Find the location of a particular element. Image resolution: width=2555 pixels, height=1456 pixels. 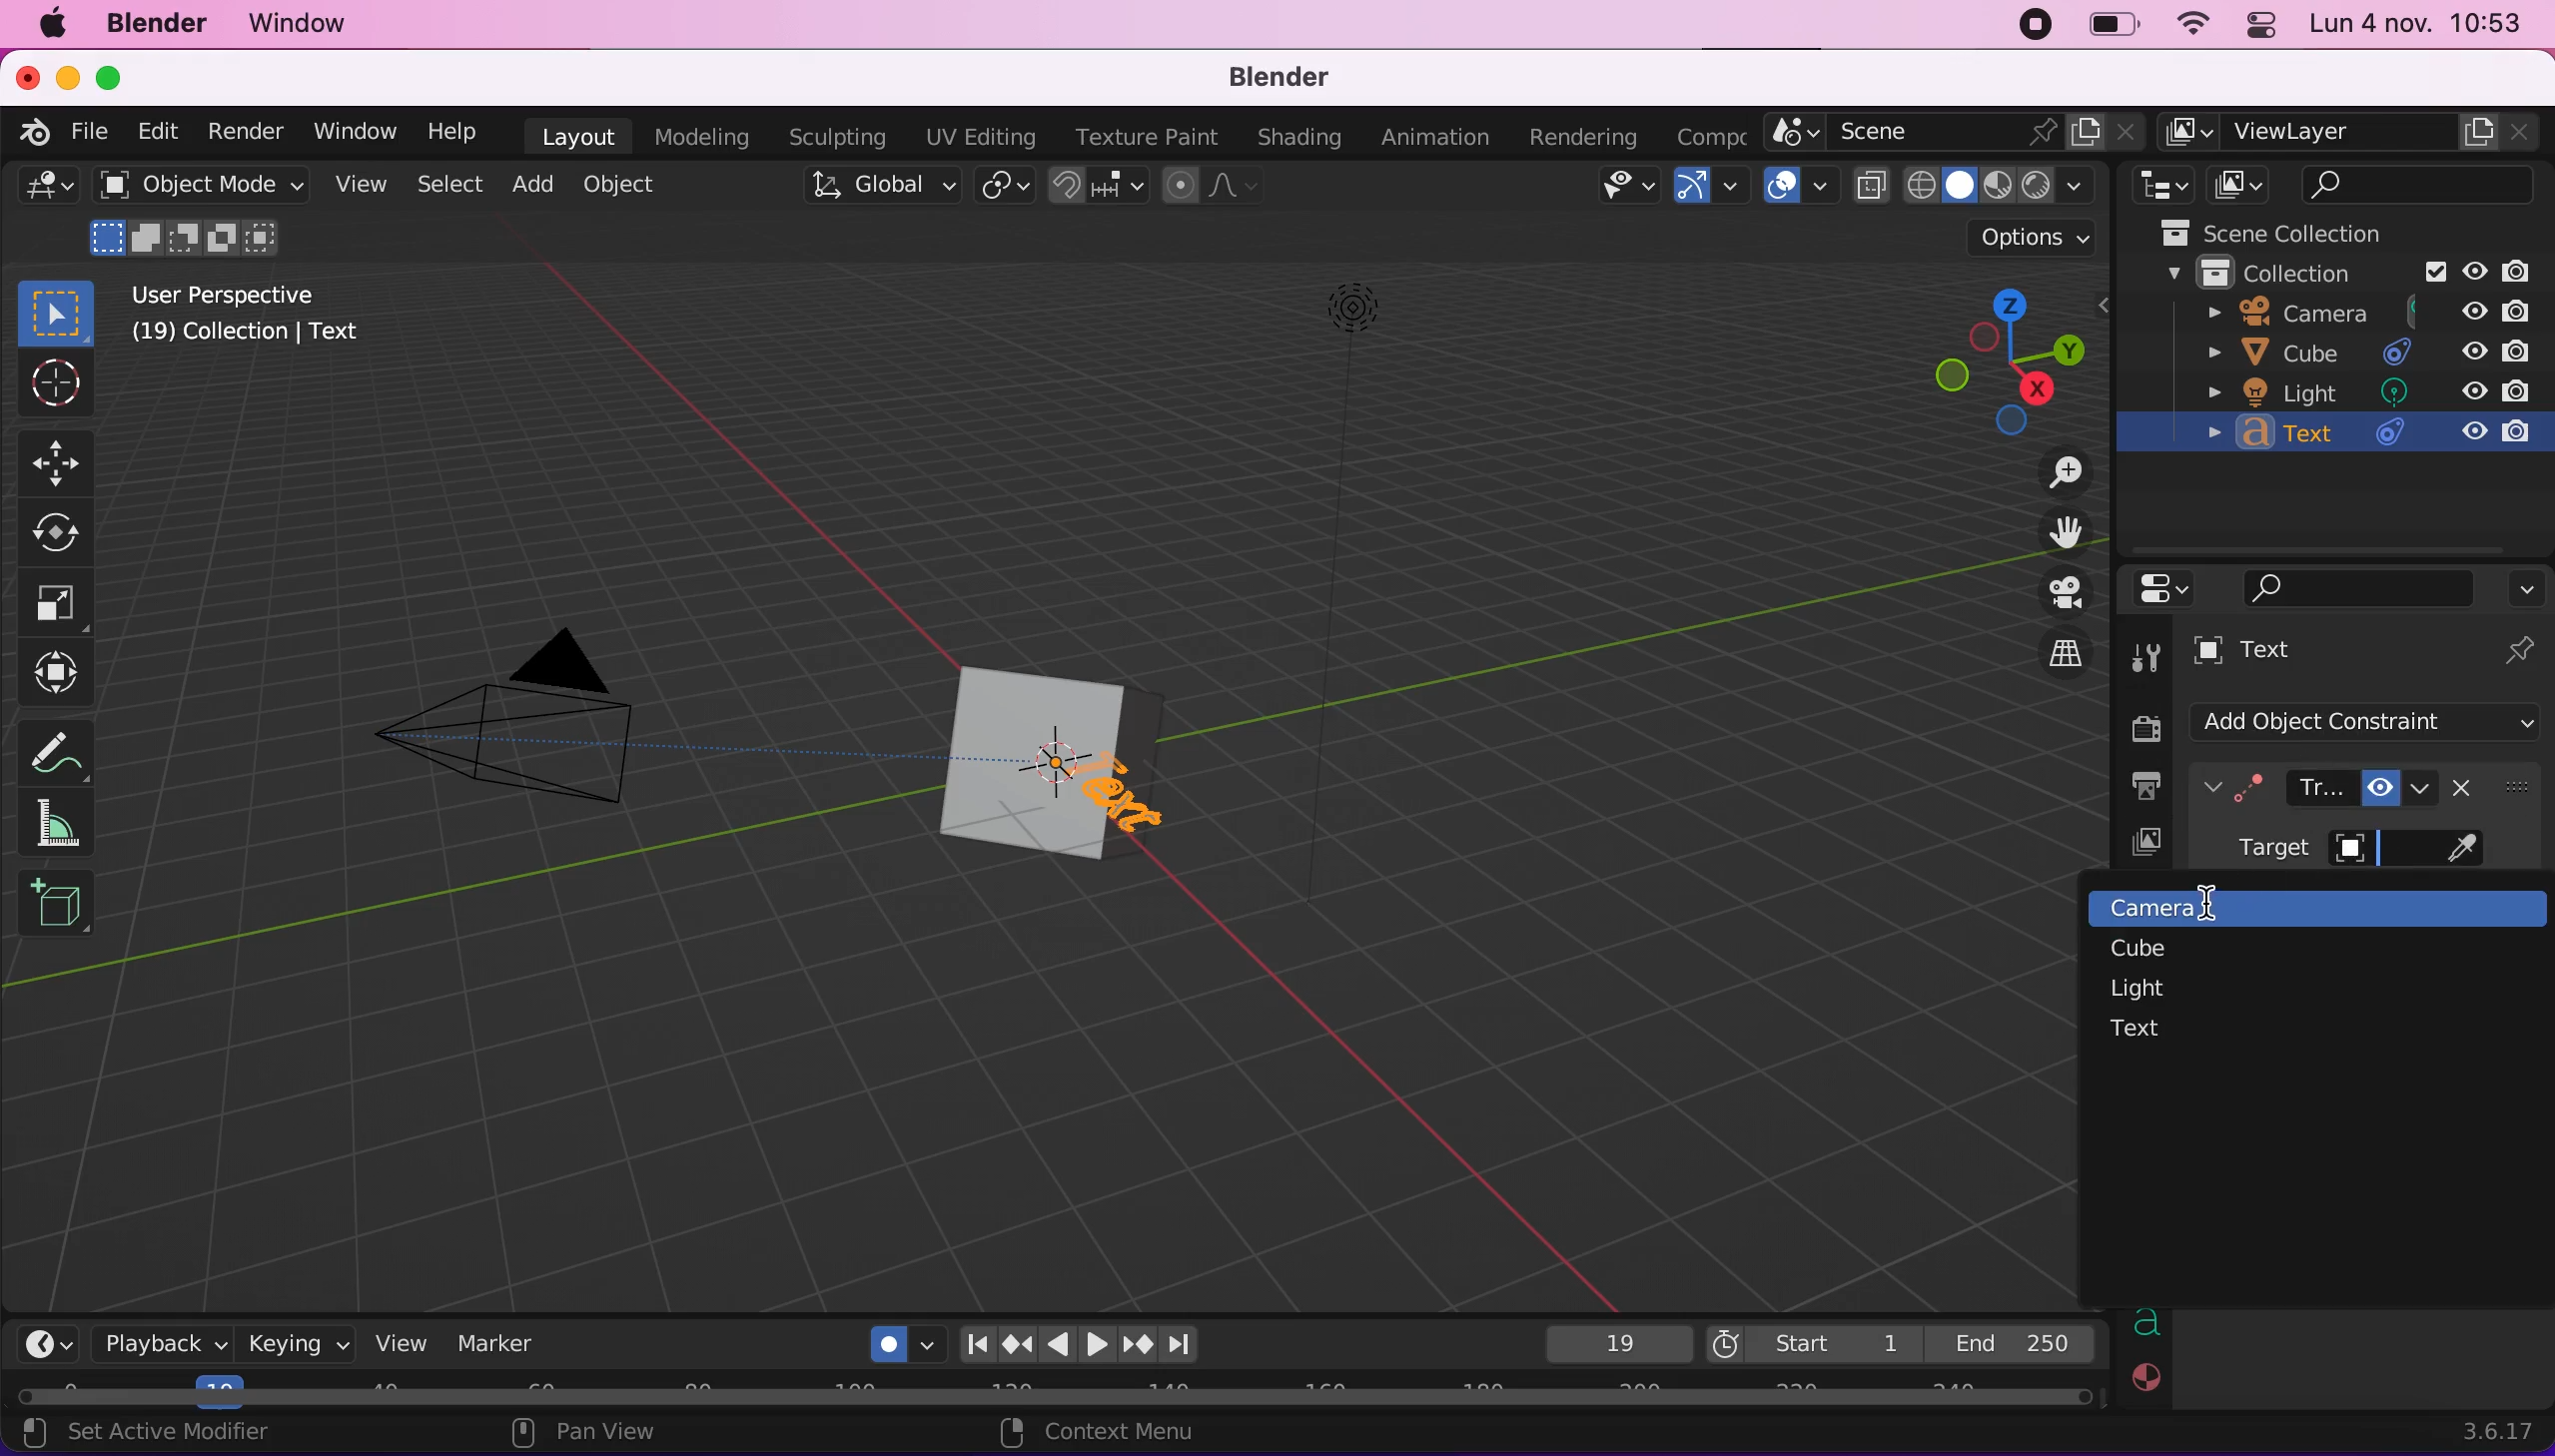

viewlayer is located at coordinates (2347, 133).